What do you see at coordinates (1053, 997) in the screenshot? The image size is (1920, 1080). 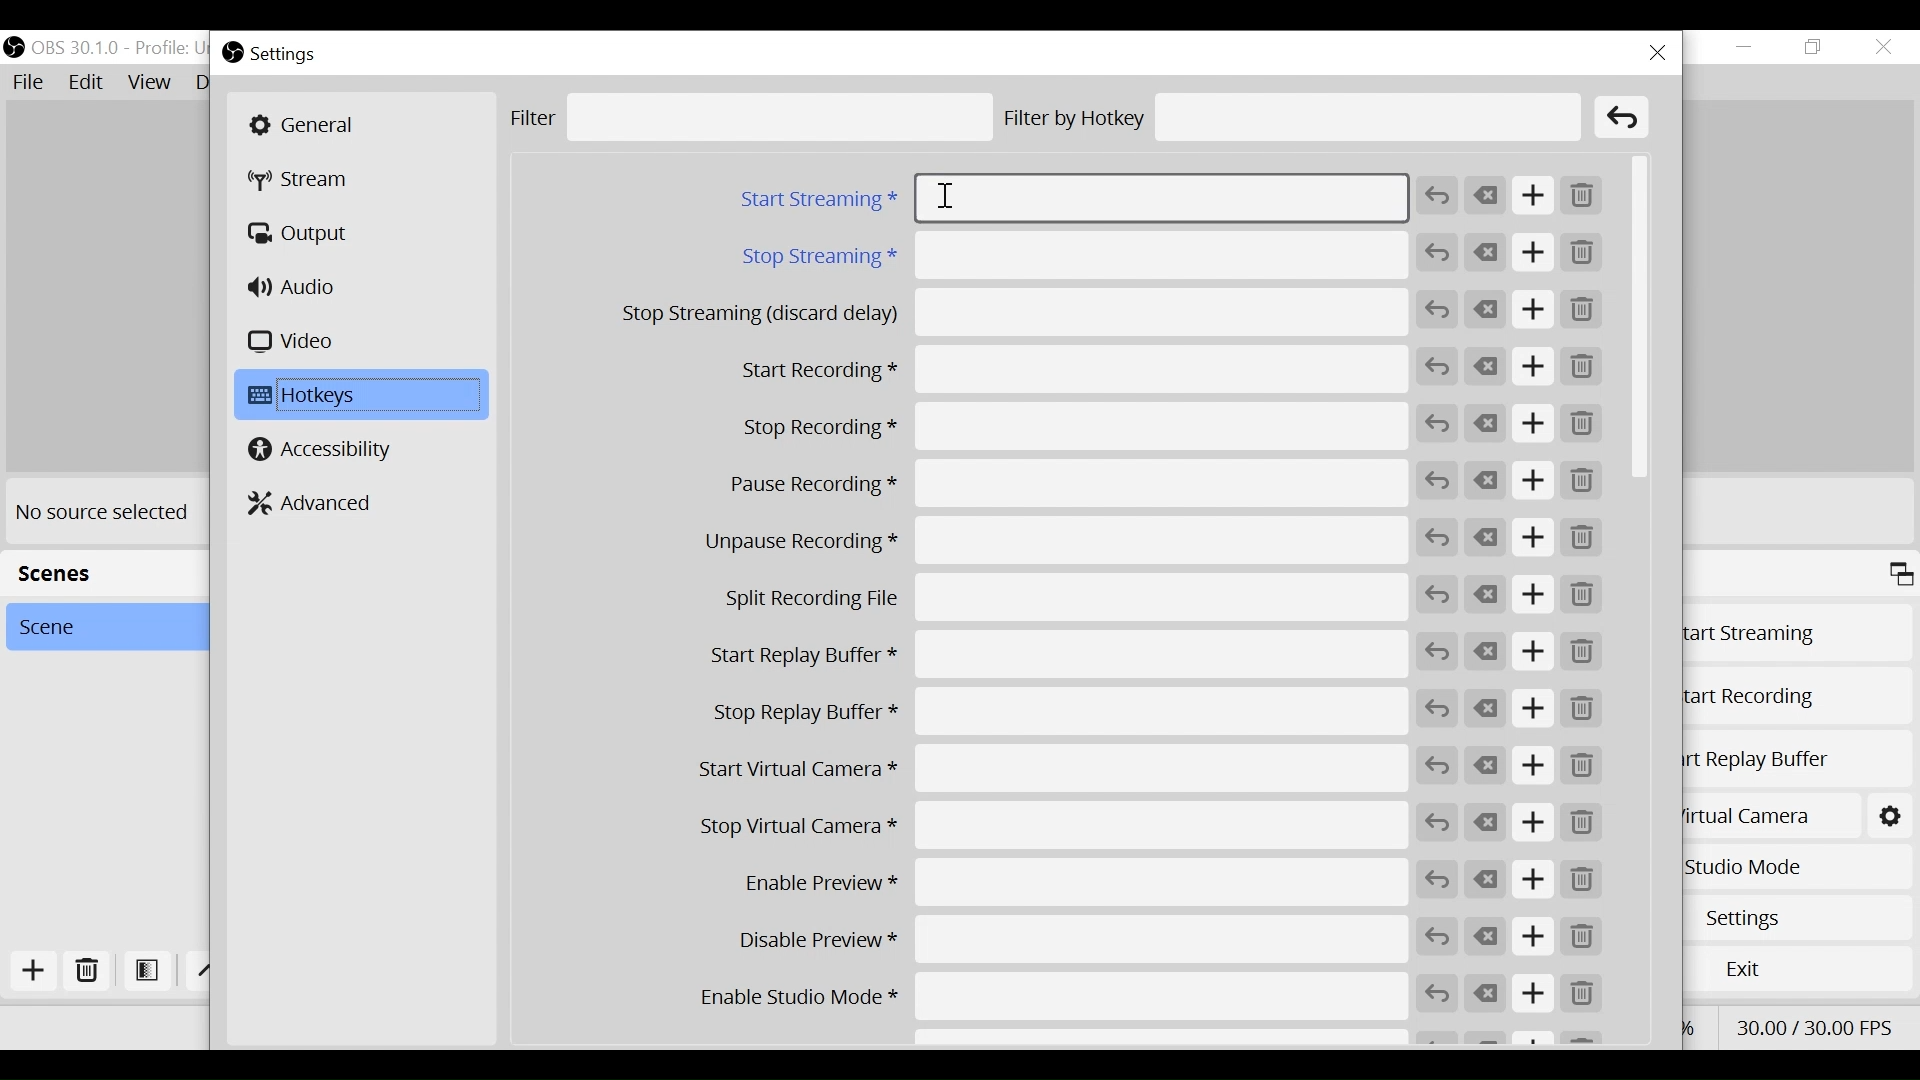 I see `Enable Studio Mode` at bounding box center [1053, 997].